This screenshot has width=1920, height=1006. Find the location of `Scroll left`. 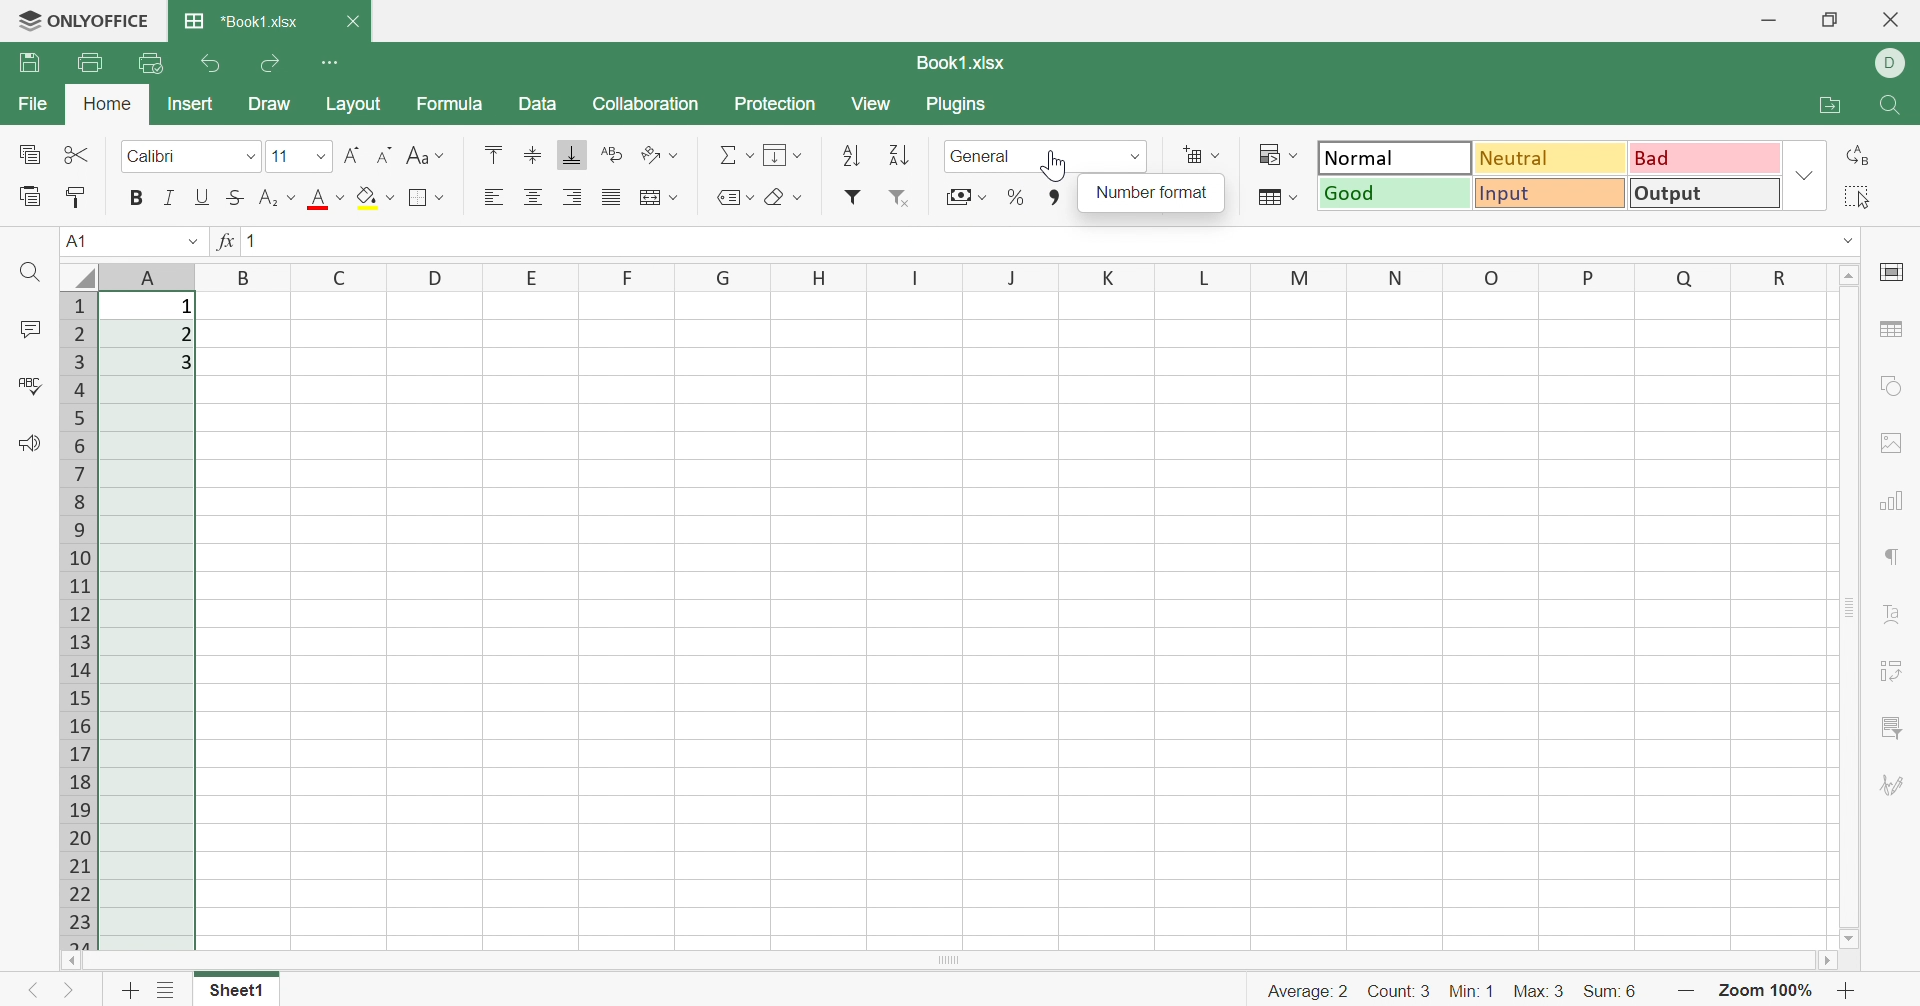

Scroll left is located at coordinates (71, 961).